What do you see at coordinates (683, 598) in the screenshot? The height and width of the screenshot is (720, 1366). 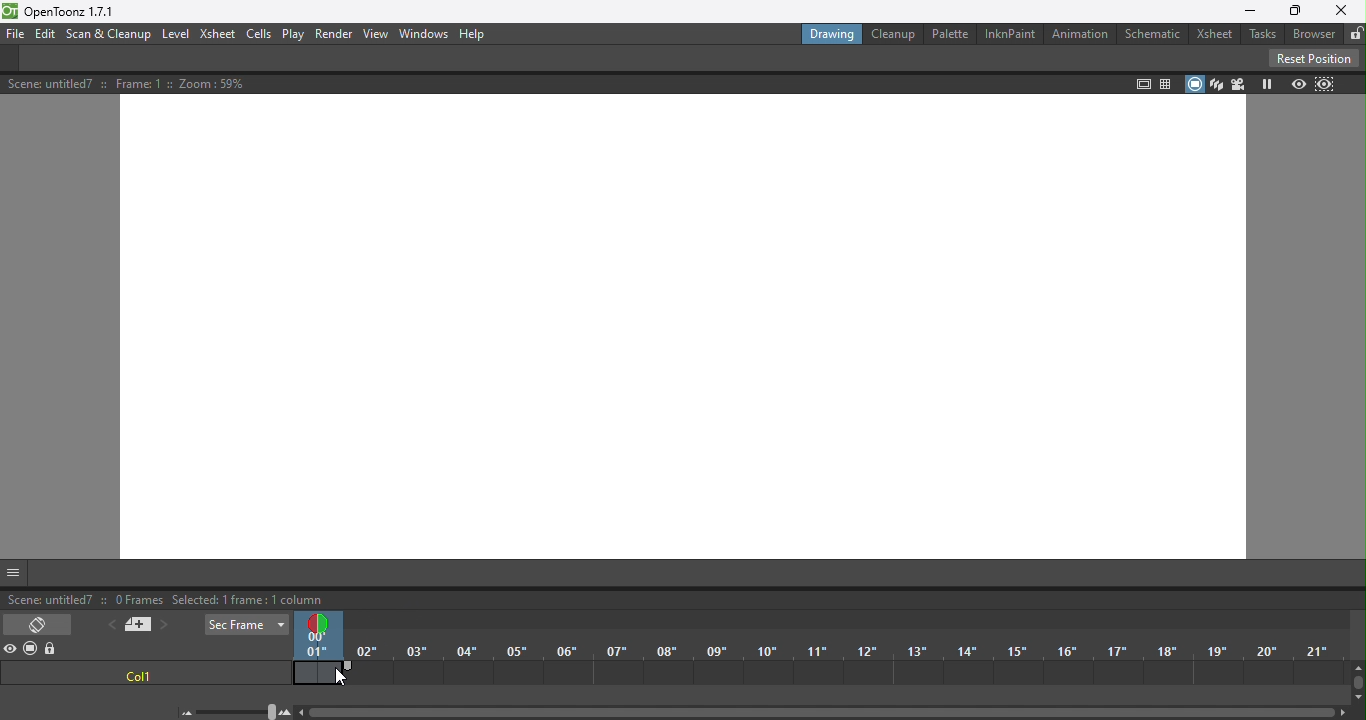 I see `status bar` at bounding box center [683, 598].